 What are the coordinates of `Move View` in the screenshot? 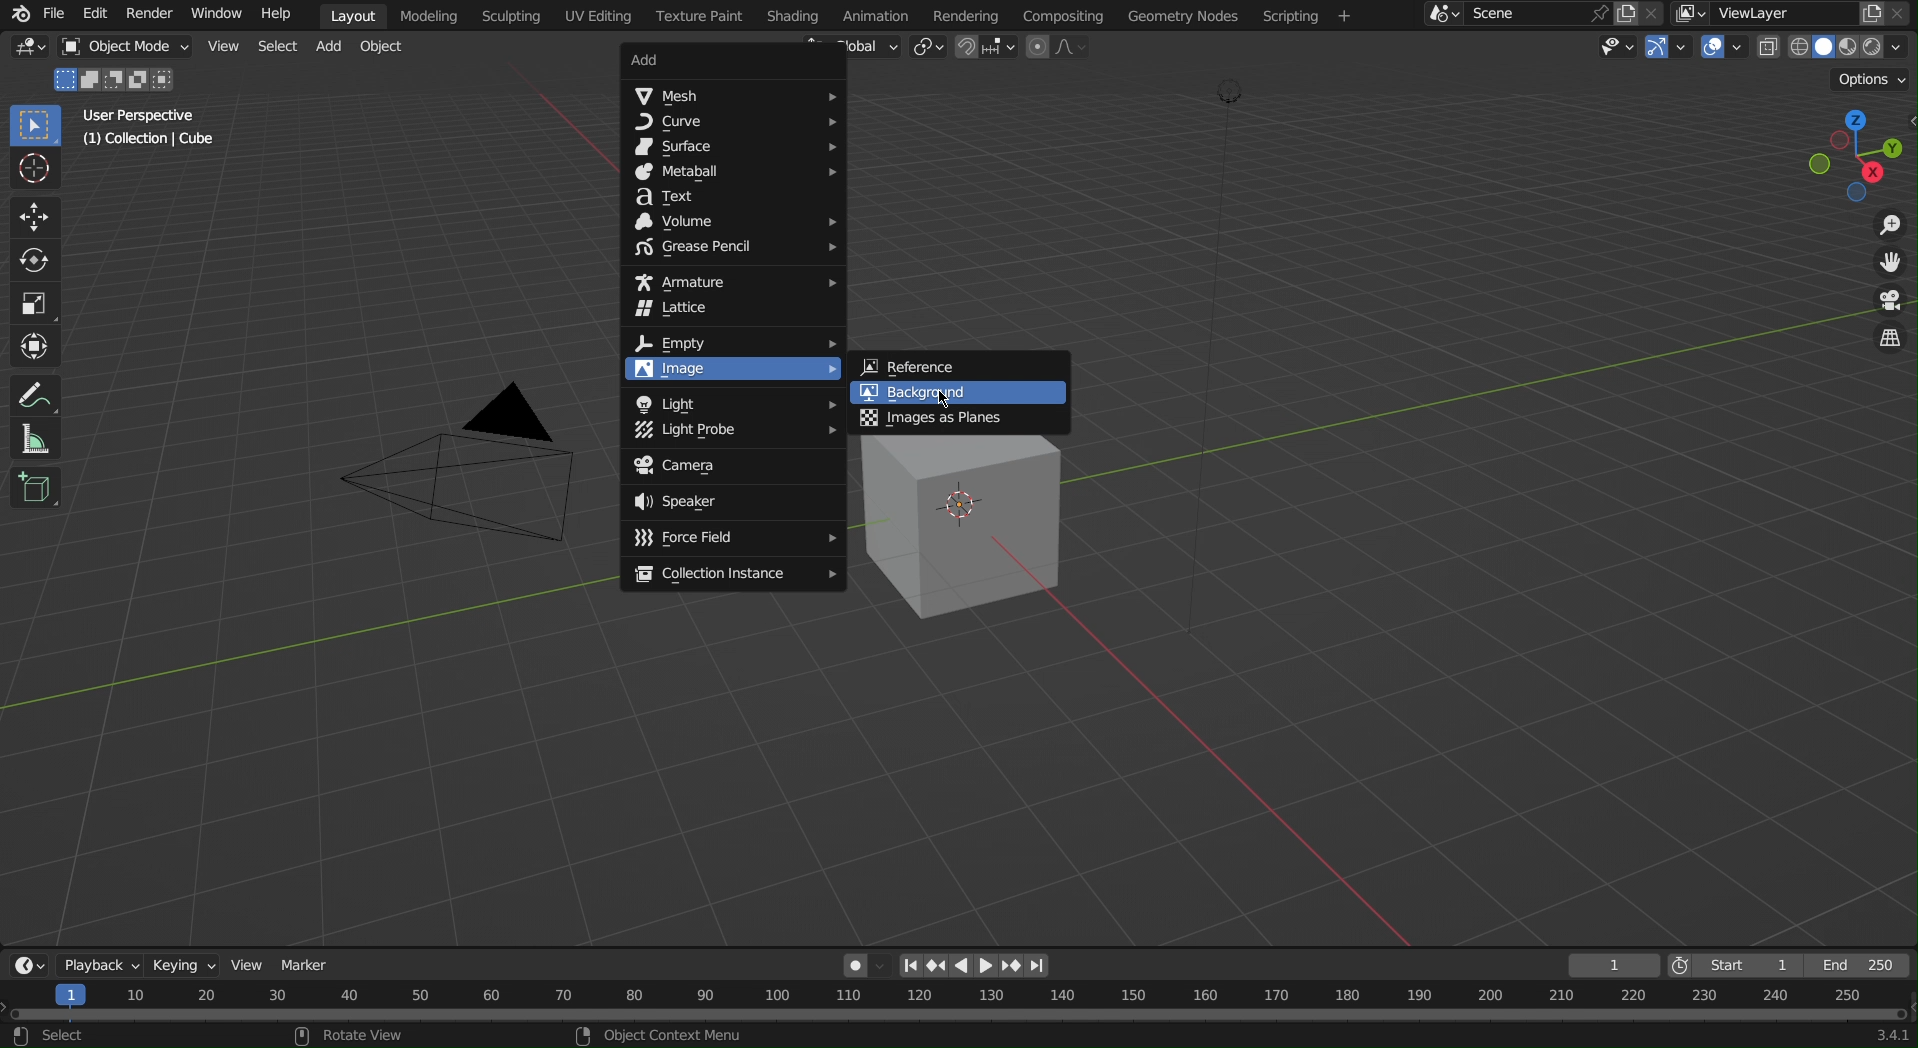 It's located at (1890, 266).